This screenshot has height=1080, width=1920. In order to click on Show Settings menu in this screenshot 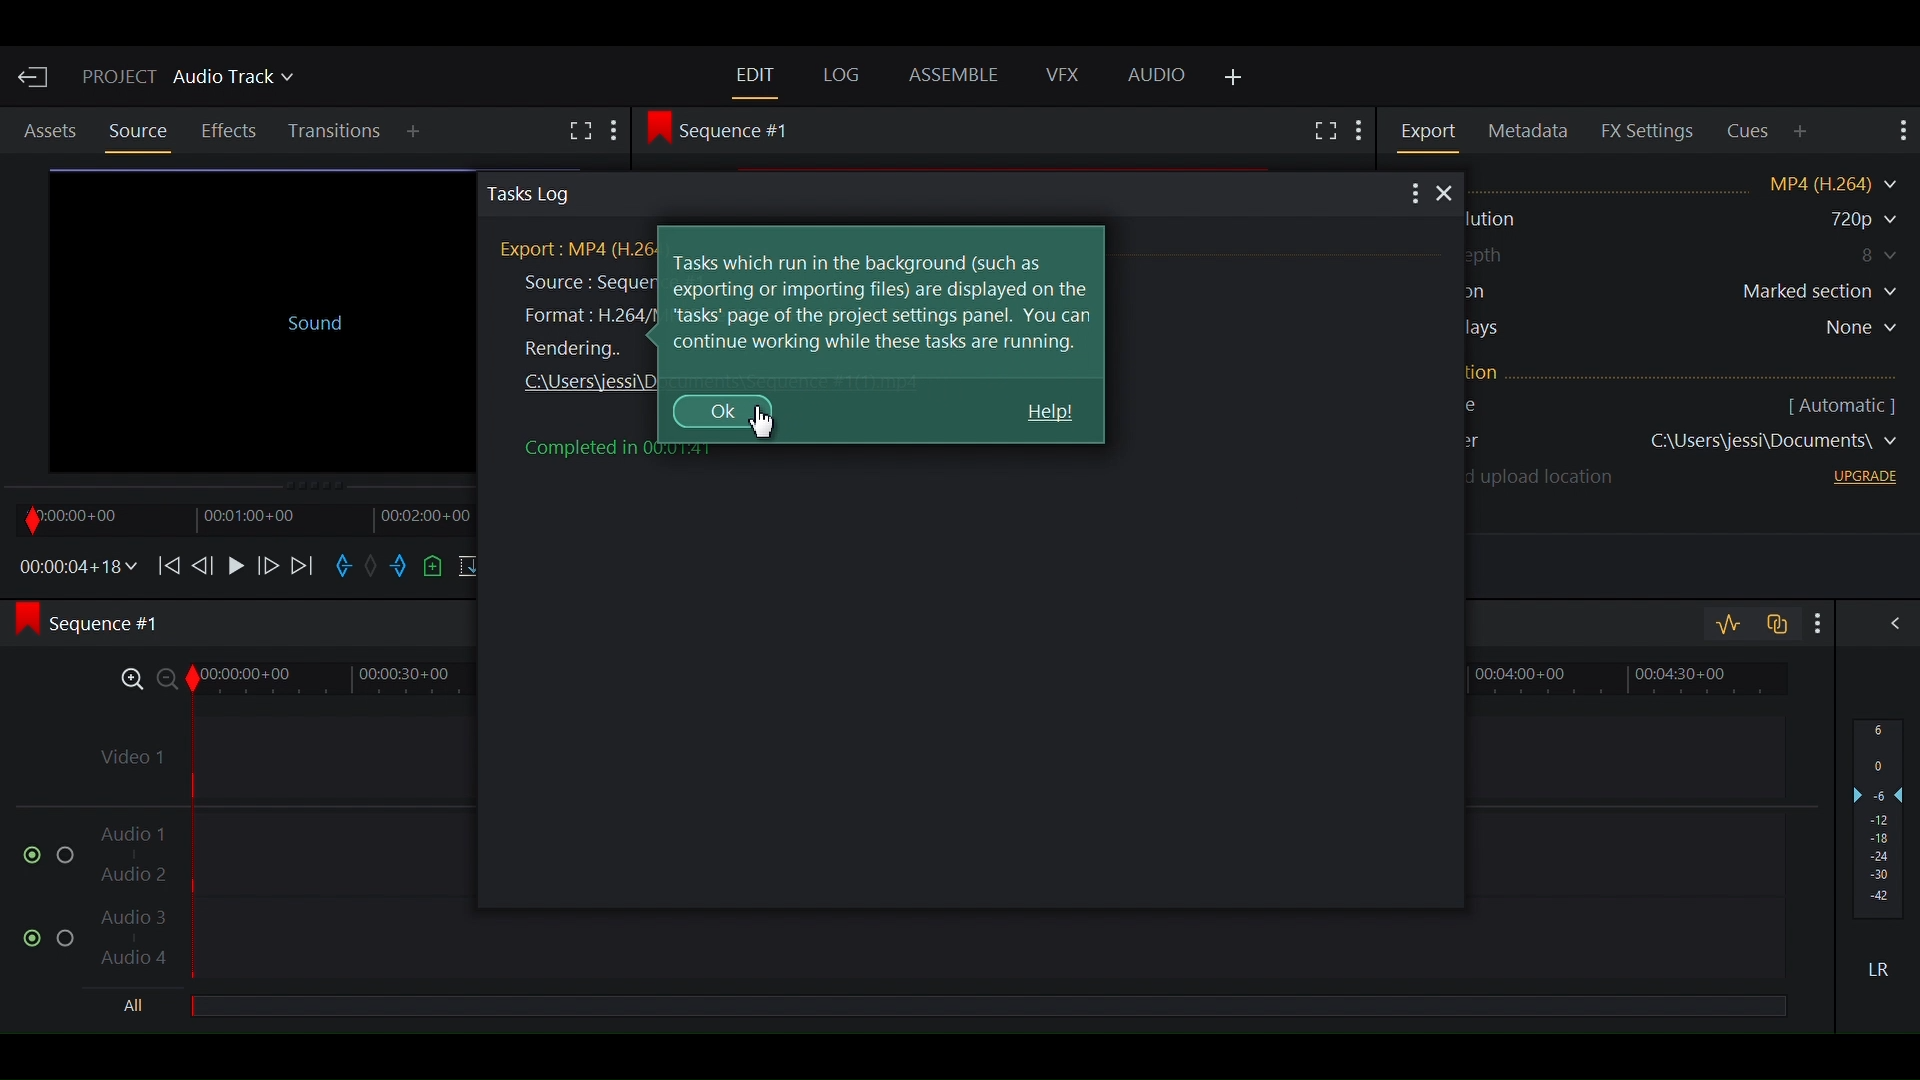, I will do `click(1360, 133)`.